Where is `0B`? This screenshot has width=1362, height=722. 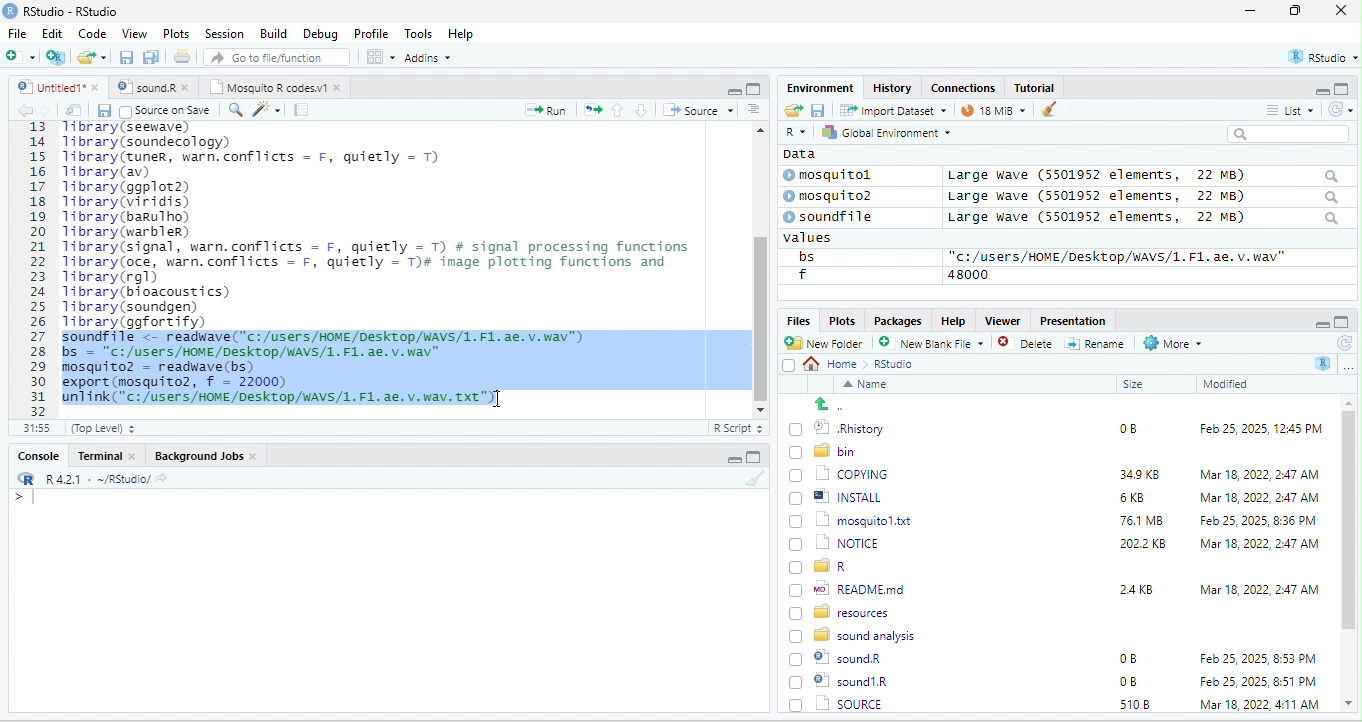 0B is located at coordinates (1121, 426).